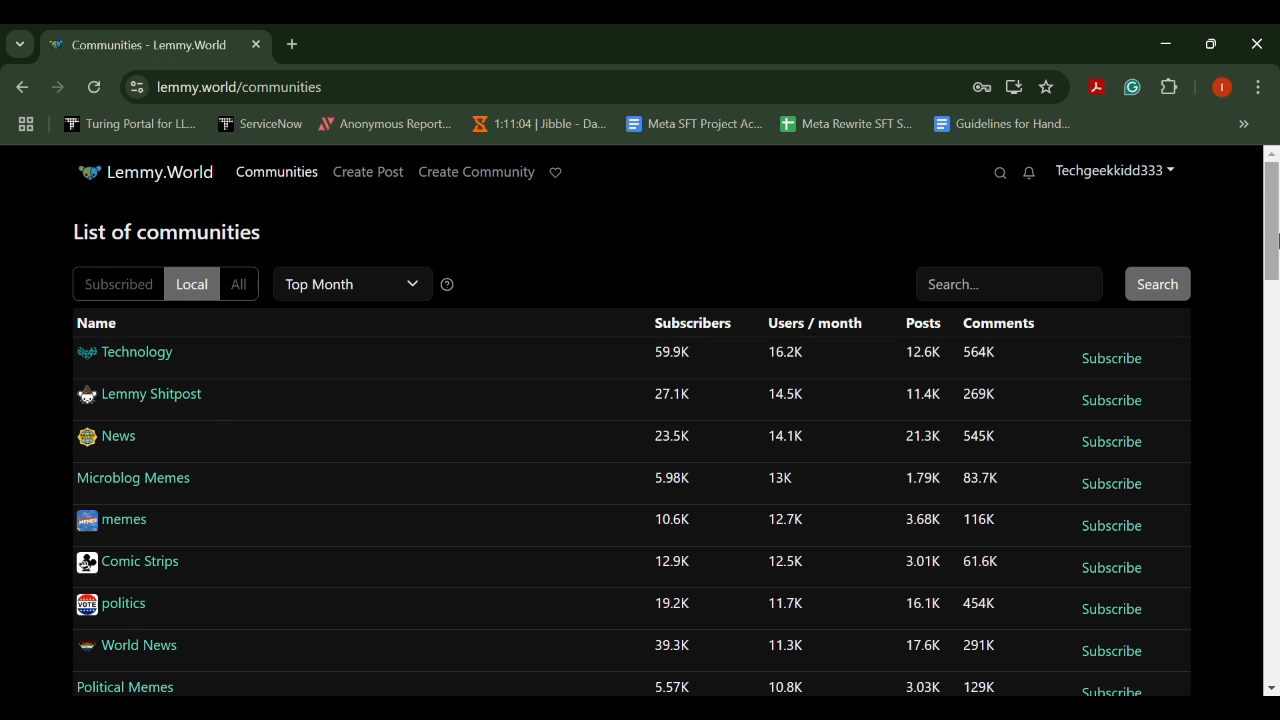 This screenshot has height=720, width=1280. Describe the element at coordinates (1110, 652) in the screenshot. I see `Subscribe` at that location.